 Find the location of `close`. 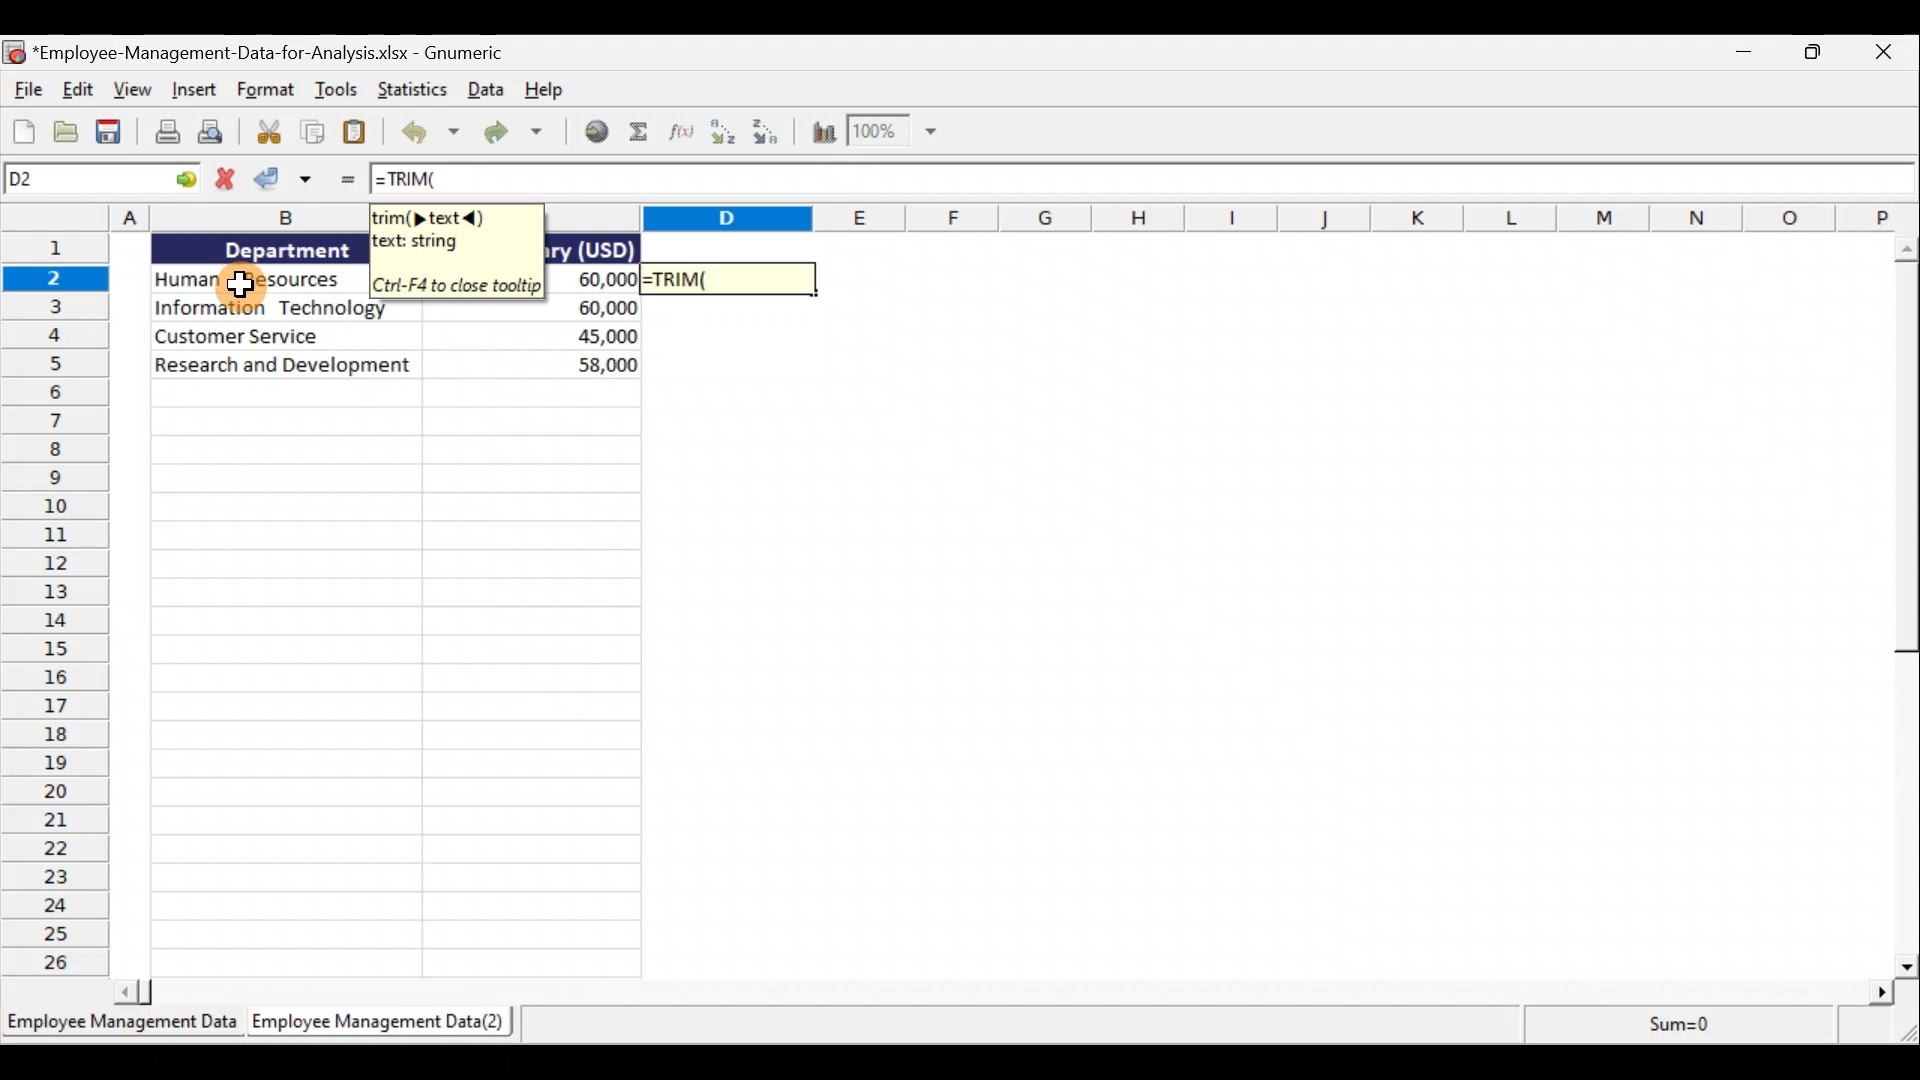

close is located at coordinates (1880, 57).